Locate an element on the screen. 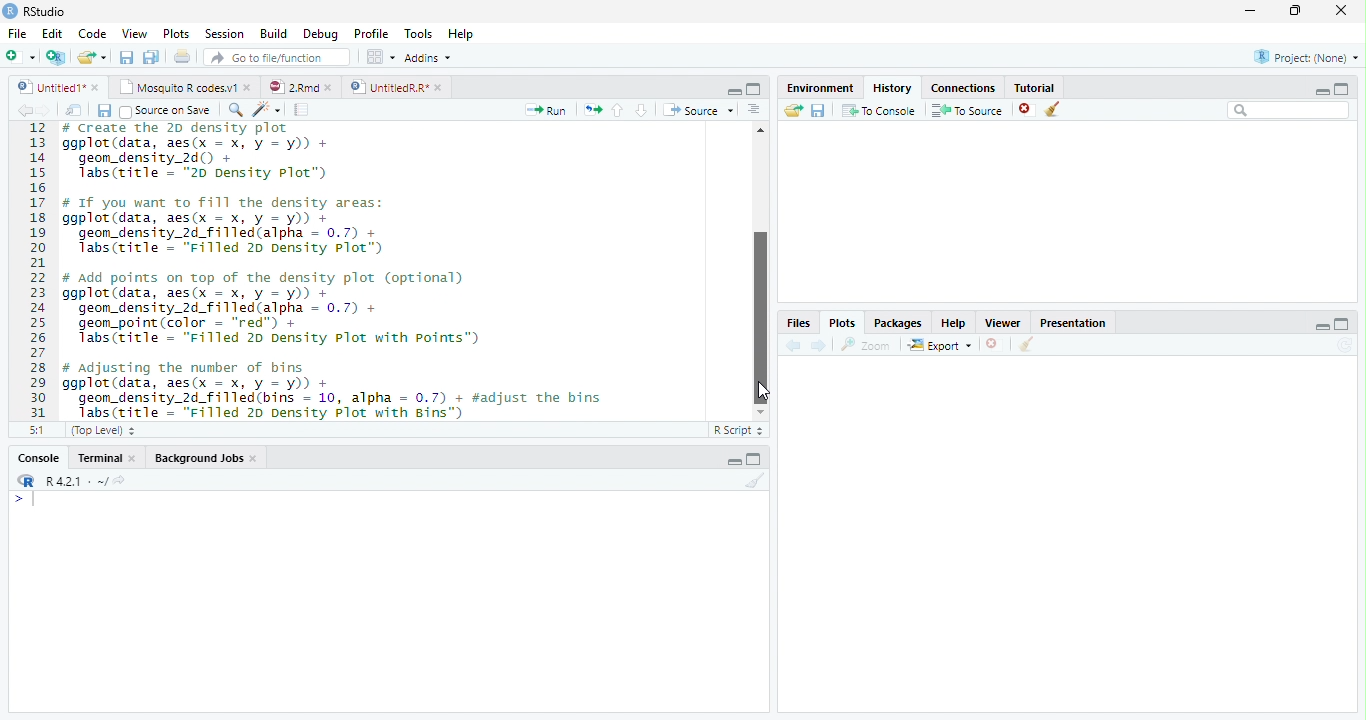 The width and height of the screenshot is (1366, 720). R Script is located at coordinates (739, 431).